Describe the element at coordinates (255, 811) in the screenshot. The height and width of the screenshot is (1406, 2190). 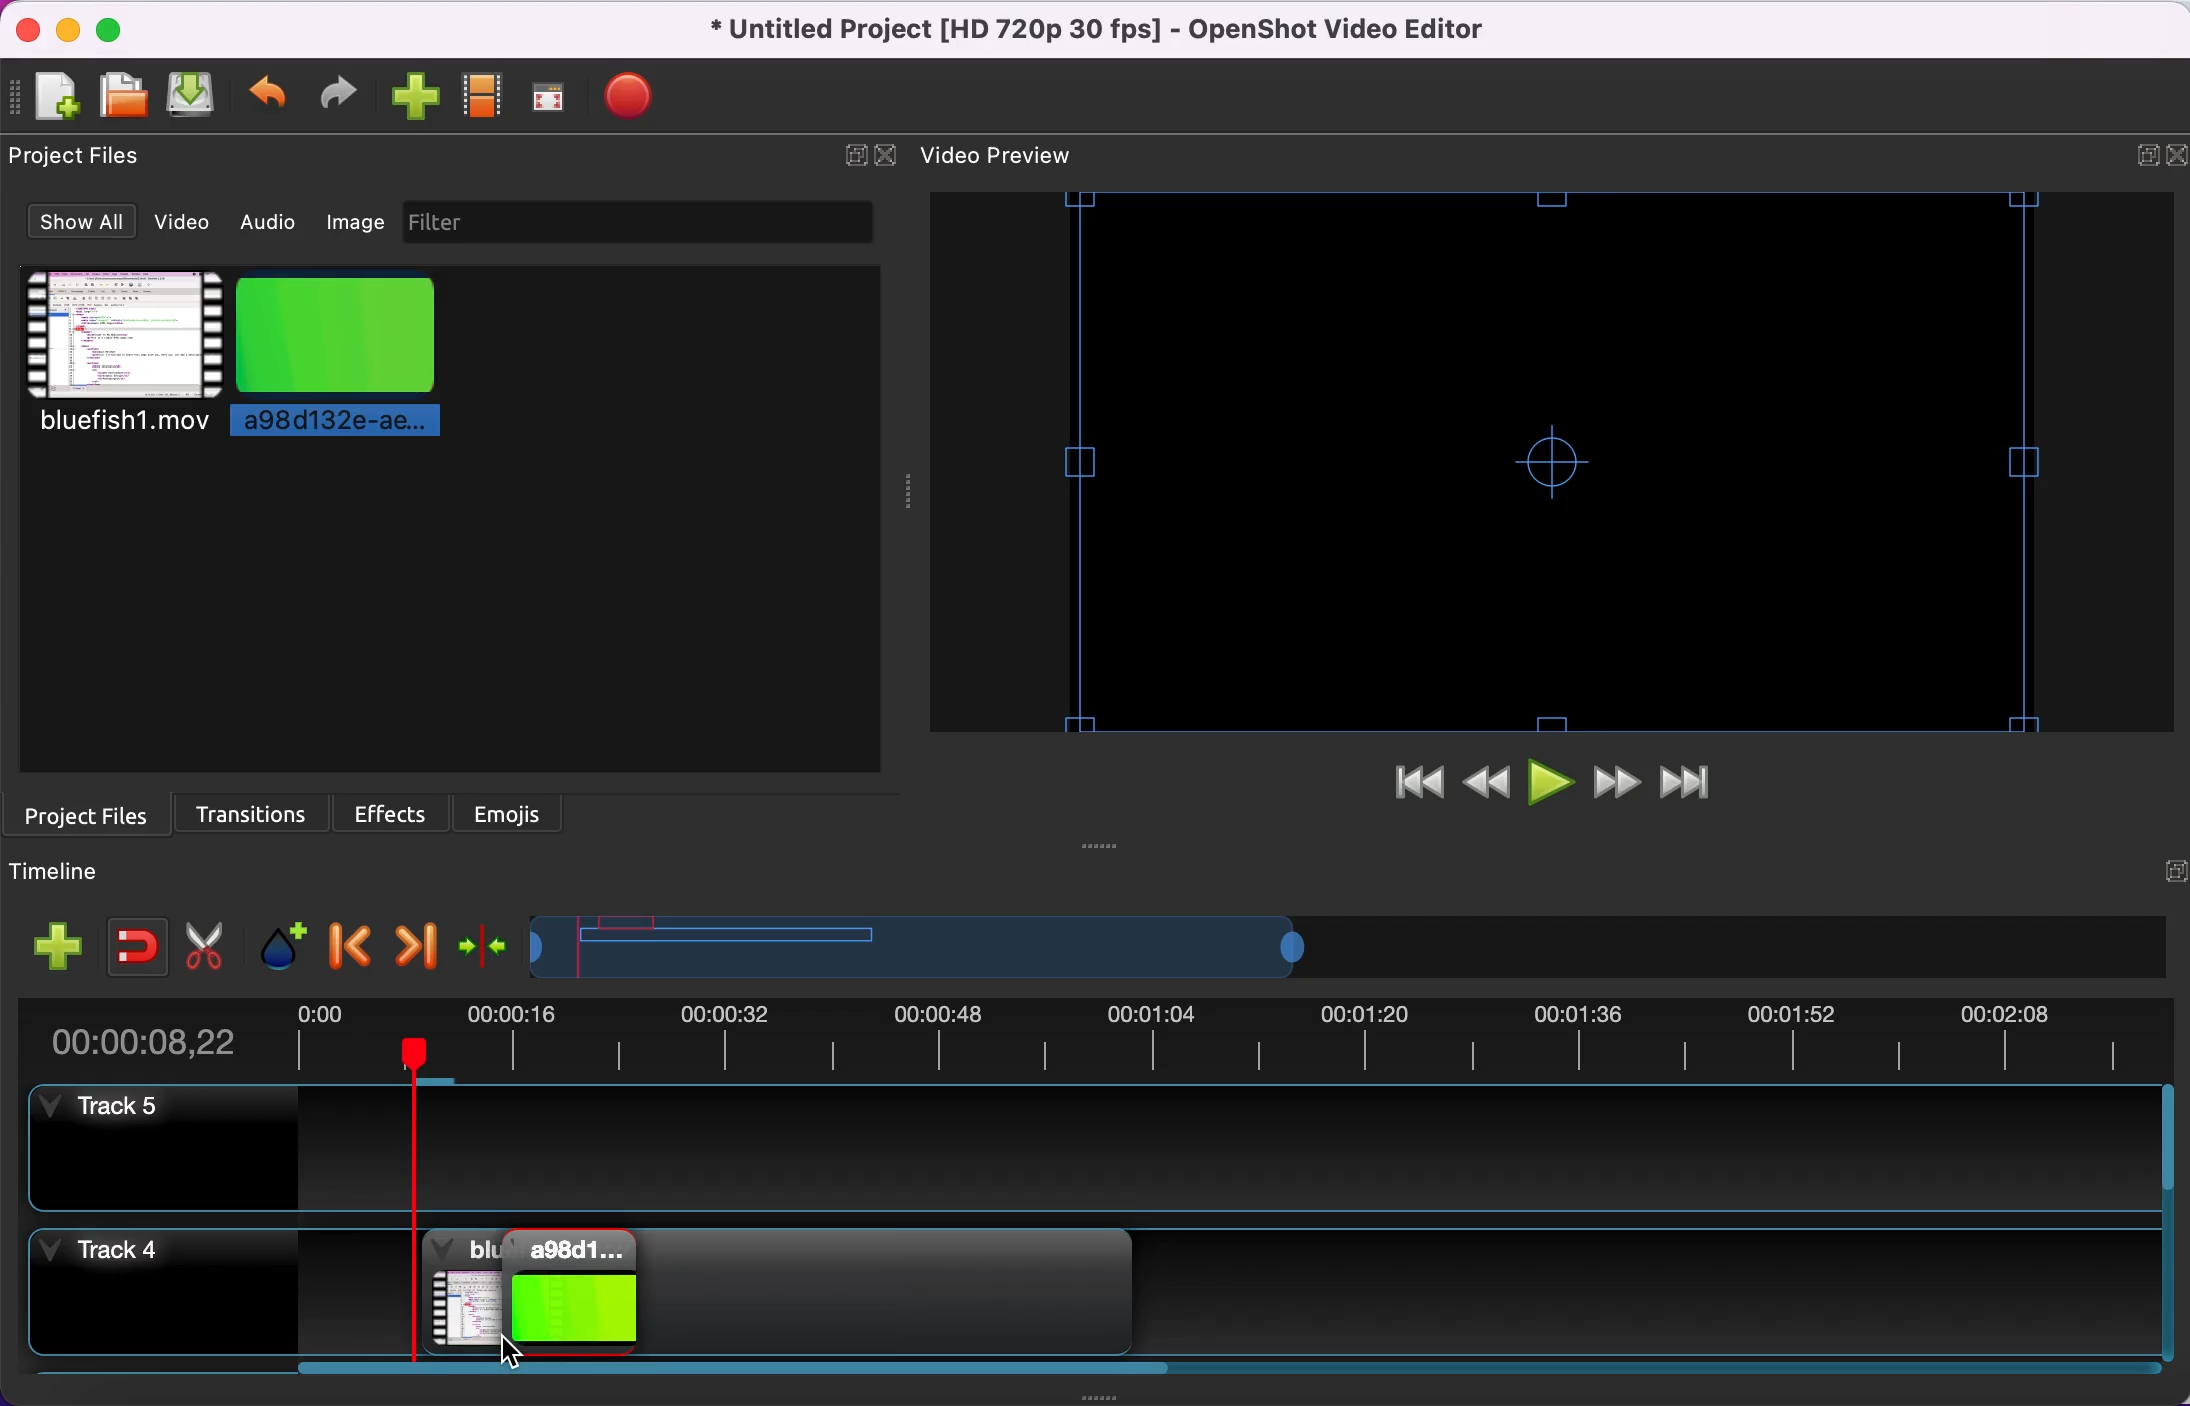
I see `transitions` at that location.